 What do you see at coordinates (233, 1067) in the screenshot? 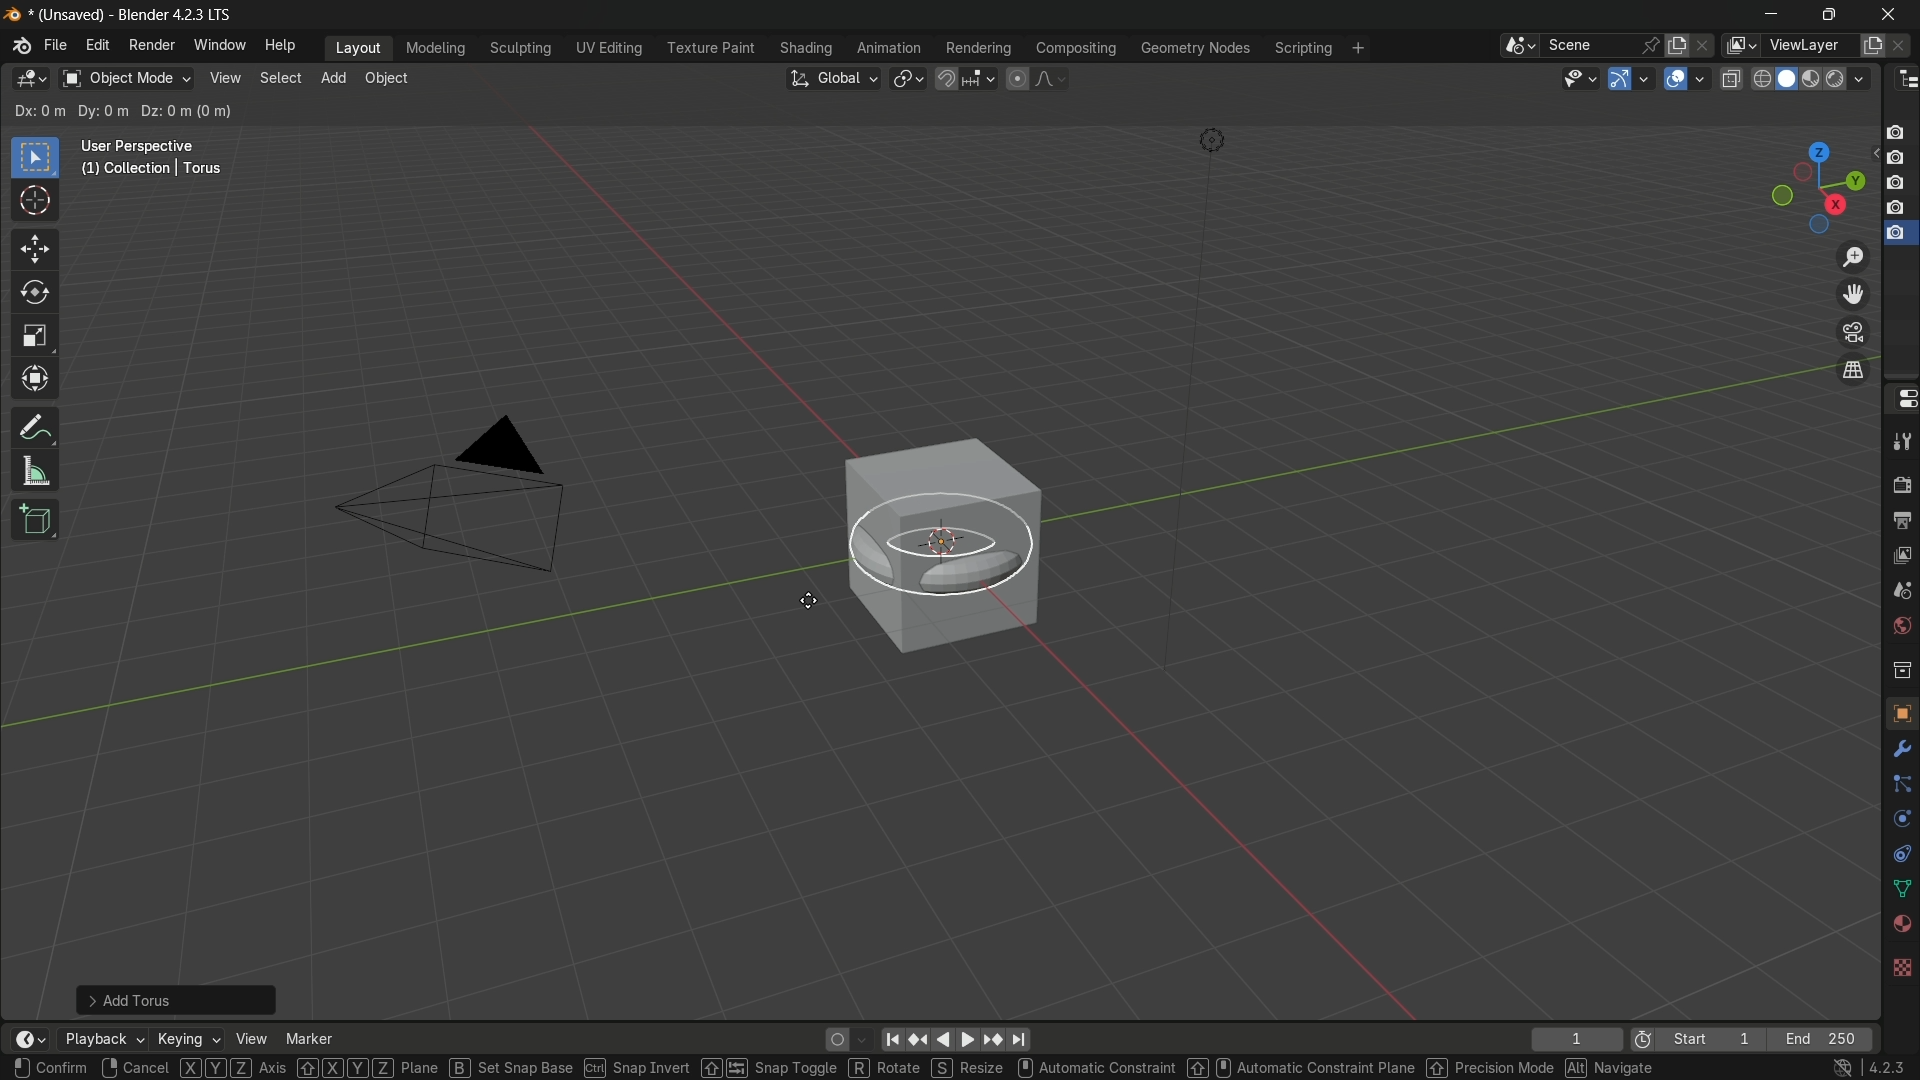
I see `Axis` at bounding box center [233, 1067].